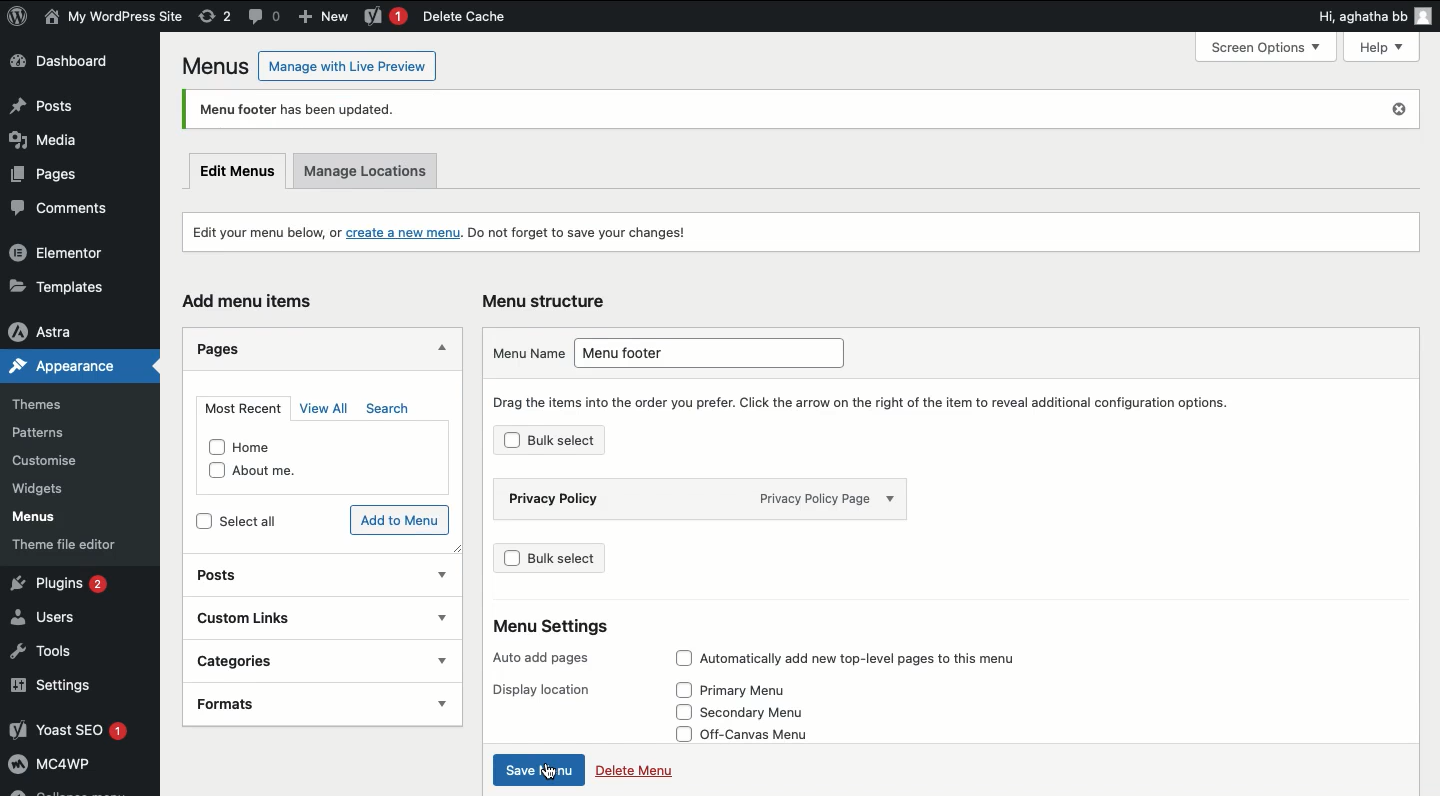 This screenshot has width=1440, height=796. Describe the element at coordinates (536, 771) in the screenshot. I see `Click save menu` at that location.